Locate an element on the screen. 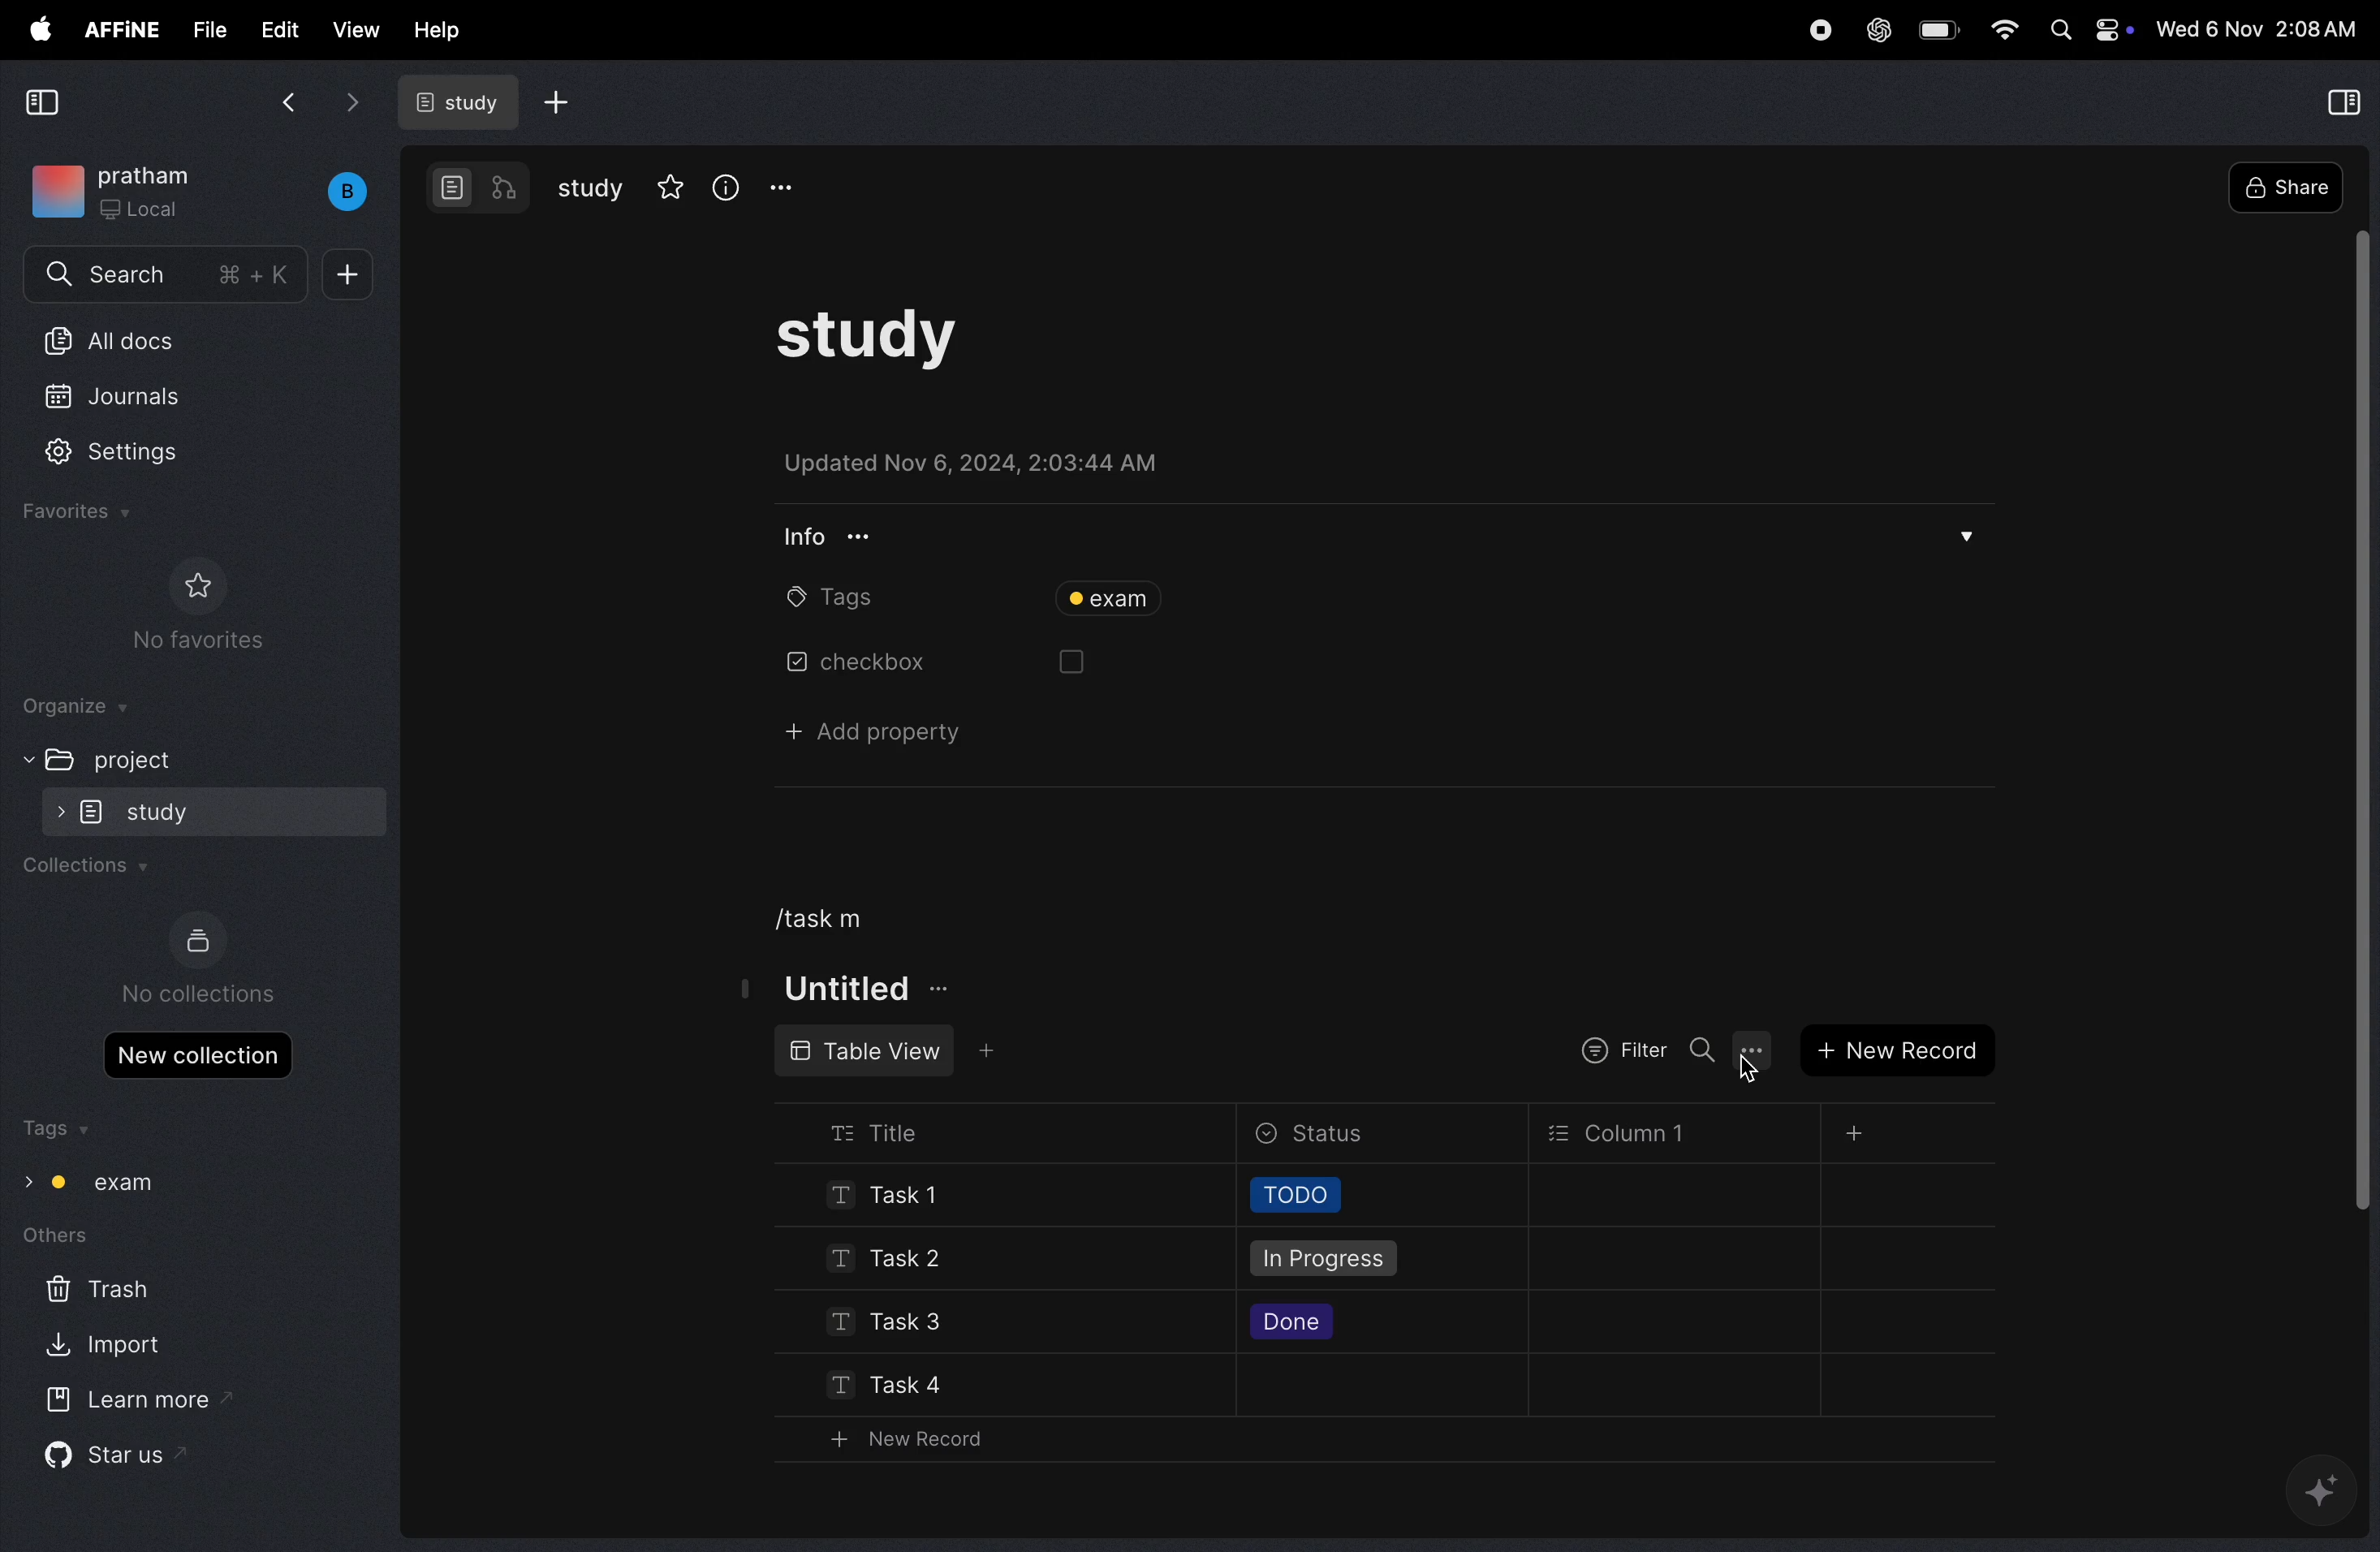 The height and width of the screenshot is (1552, 2380). updated on is located at coordinates (1021, 462).